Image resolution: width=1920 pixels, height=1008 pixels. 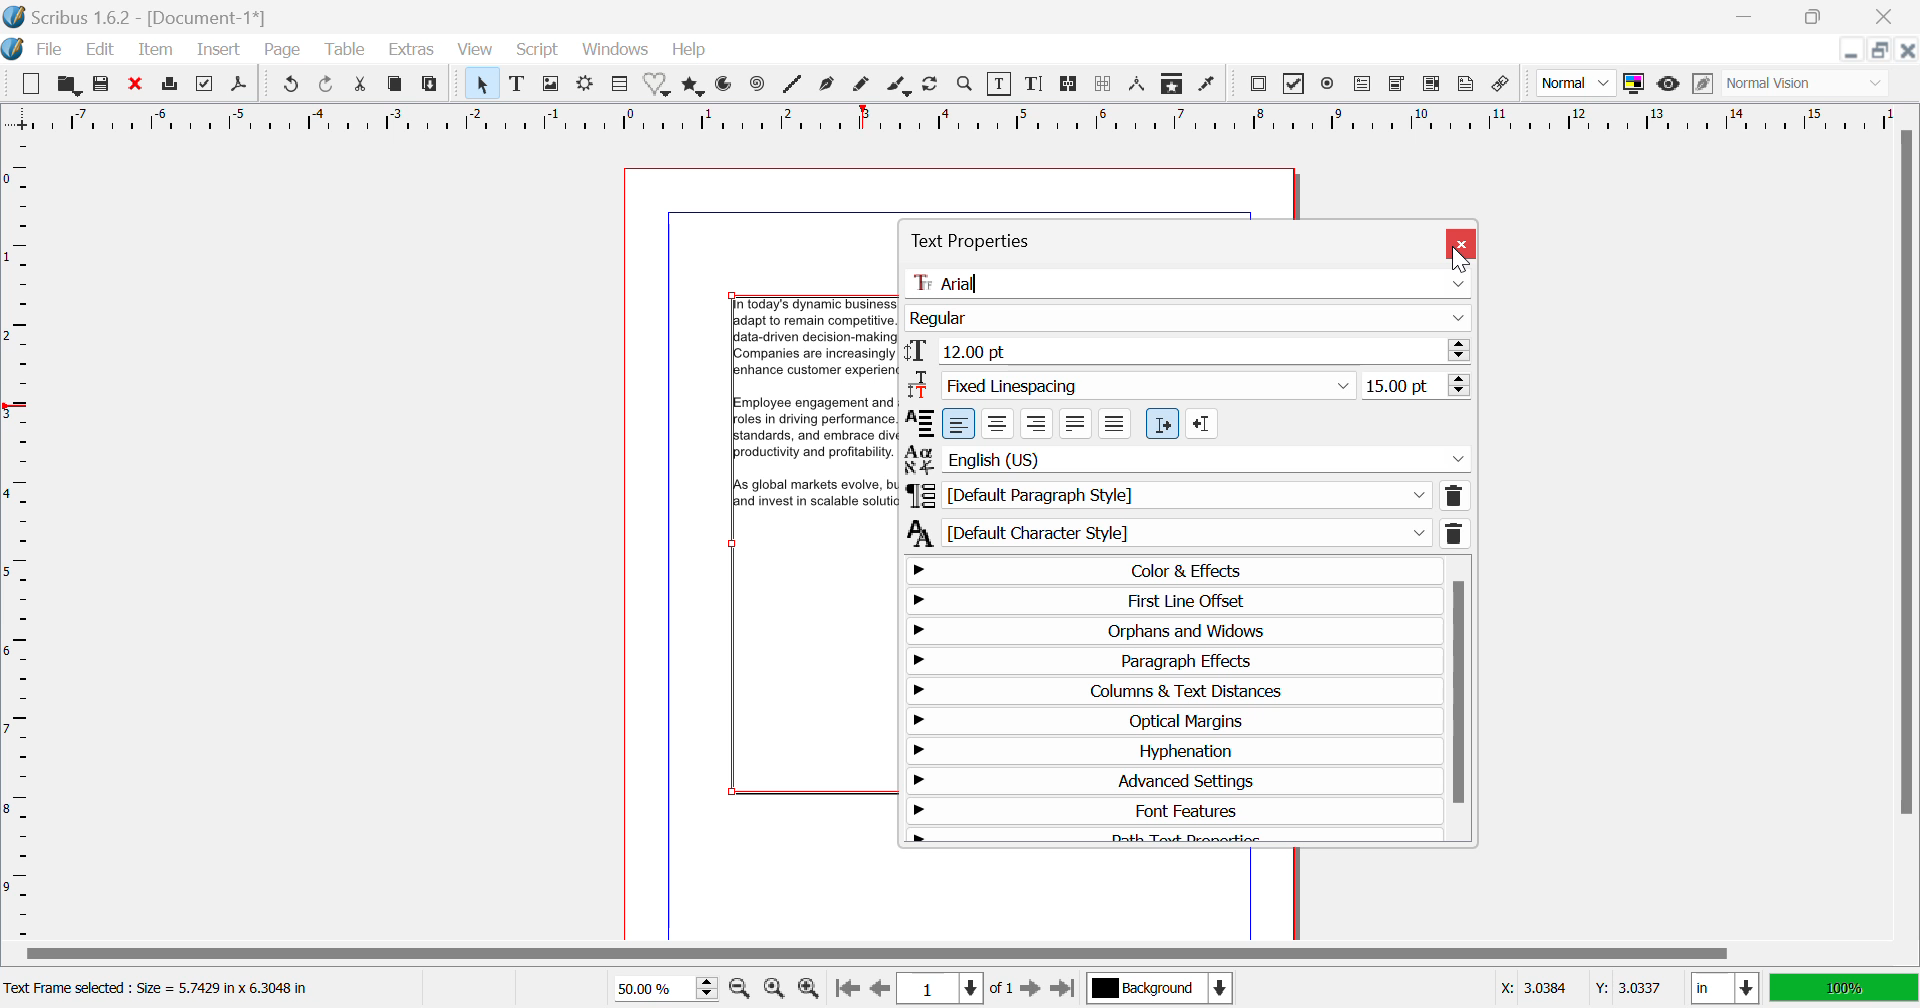 I want to click on Cursor on Close, so click(x=1463, y=244).